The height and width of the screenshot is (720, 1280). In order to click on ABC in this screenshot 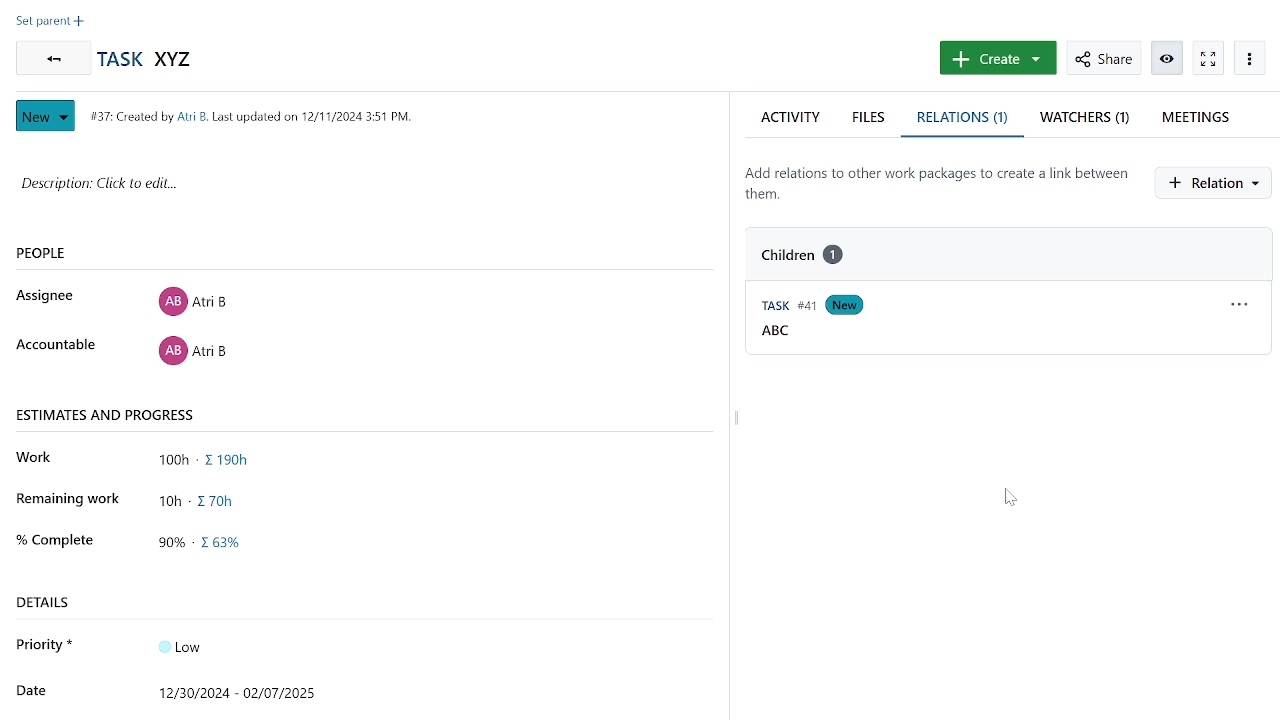, I will do `click(776, 332)`.